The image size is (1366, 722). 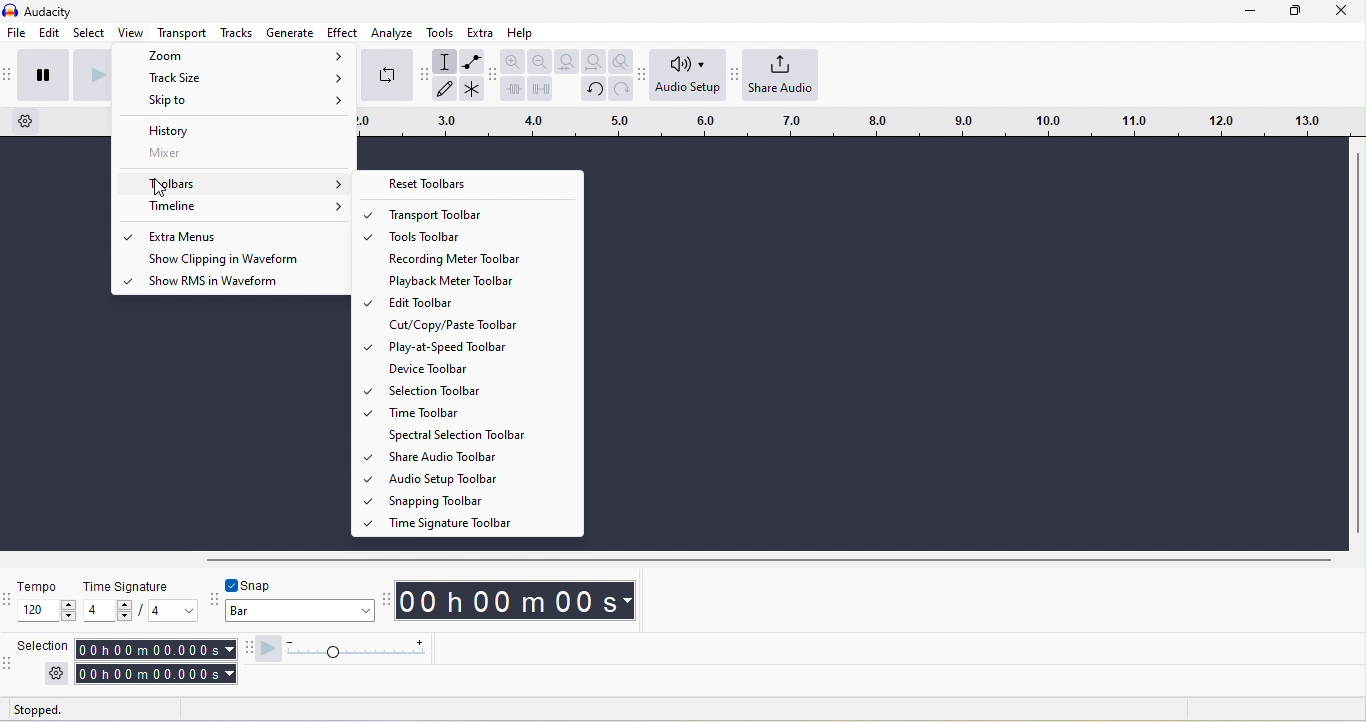 I want to click on view, so click(x=131, y=32).